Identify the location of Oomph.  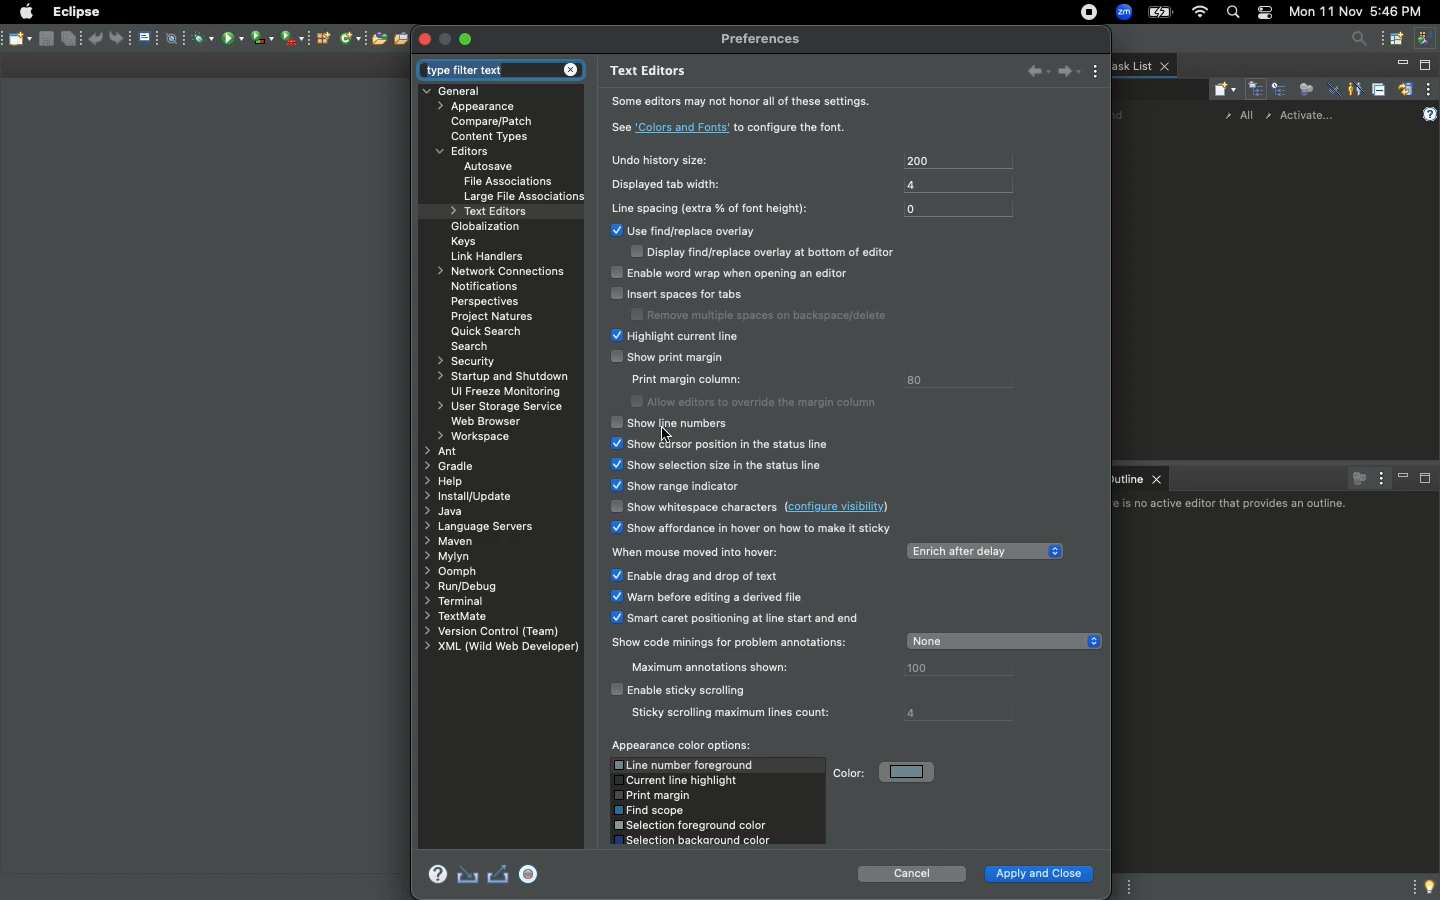
(454, 570).